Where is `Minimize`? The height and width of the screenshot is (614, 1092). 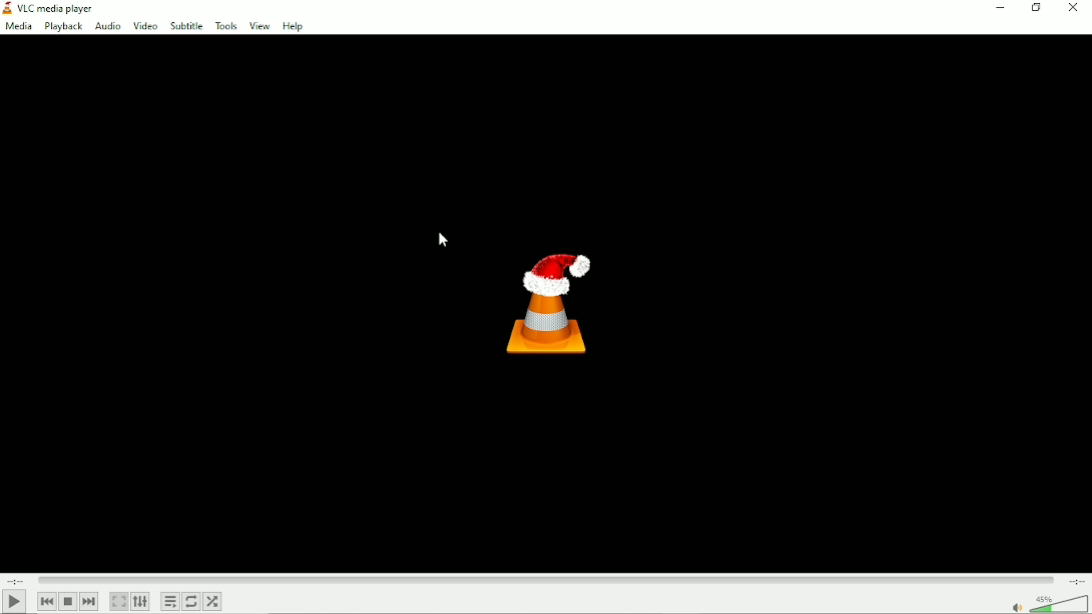 Minimize is located at coordinates (1004, 8).